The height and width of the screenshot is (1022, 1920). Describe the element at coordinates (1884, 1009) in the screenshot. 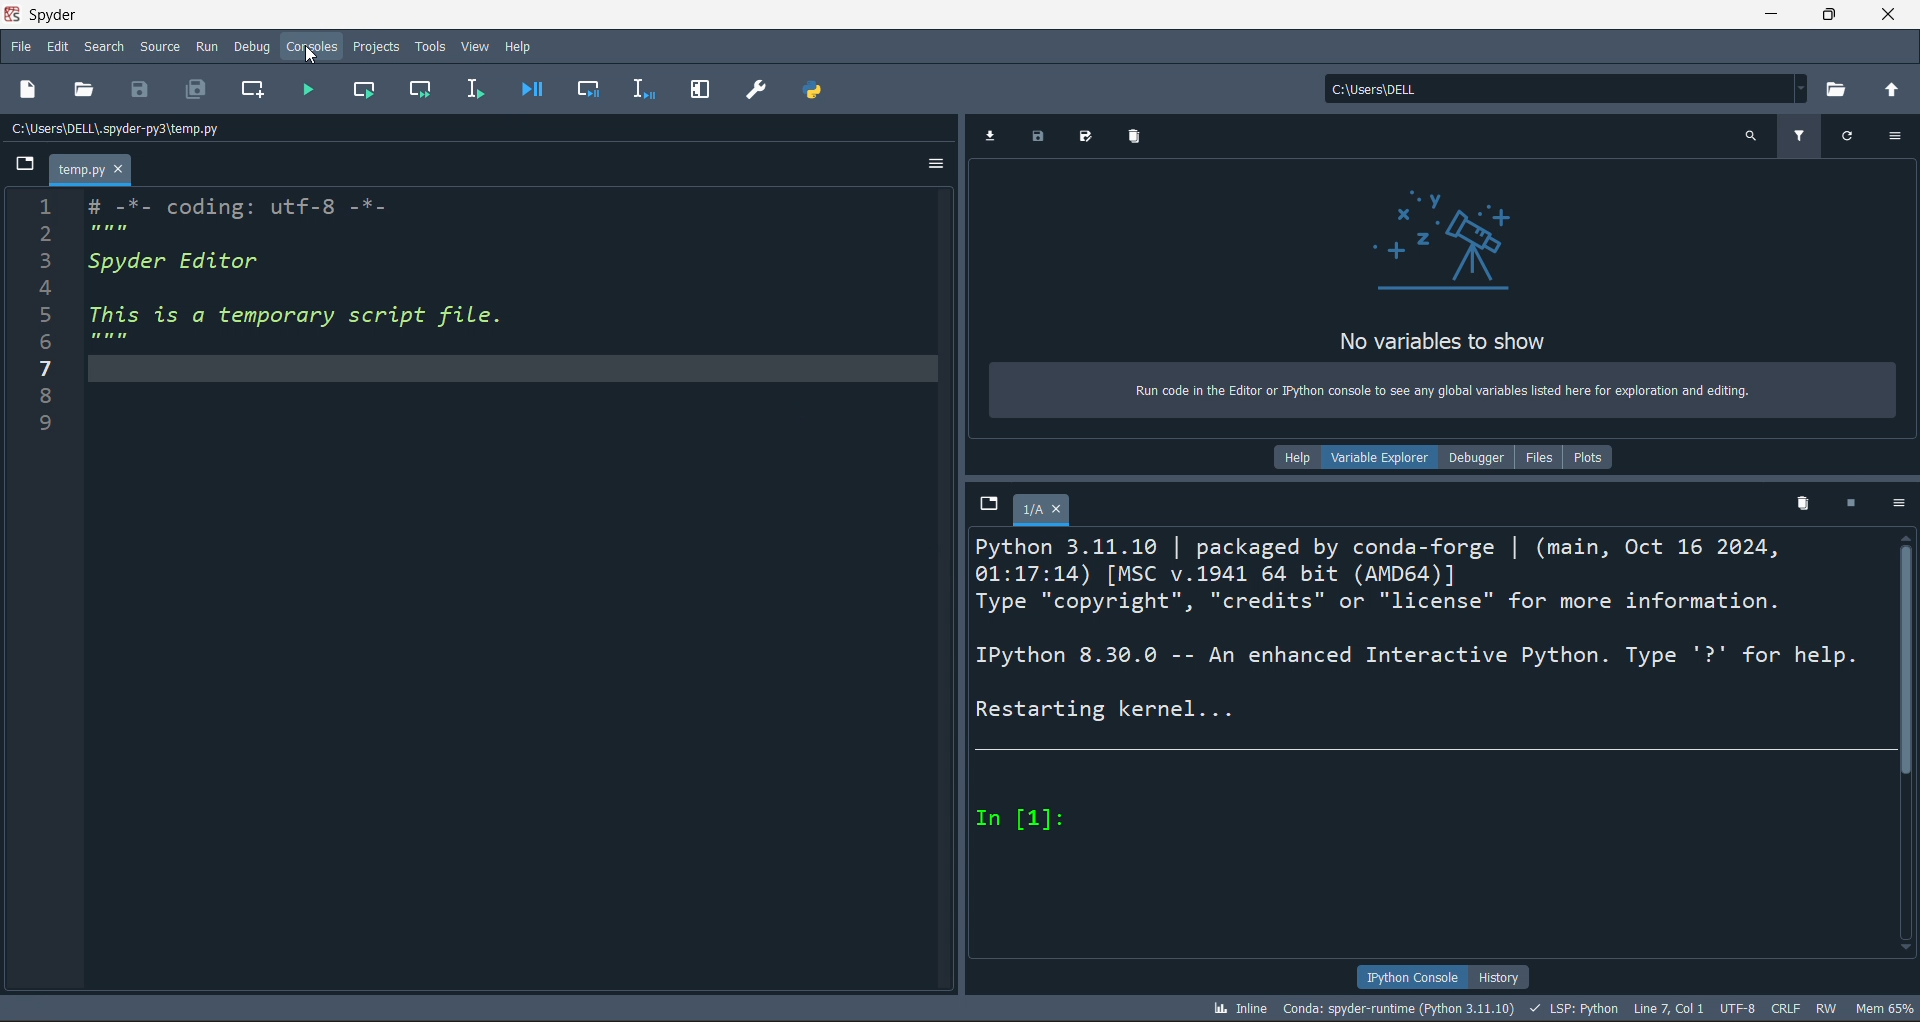

I see `mem 65%` at that location.